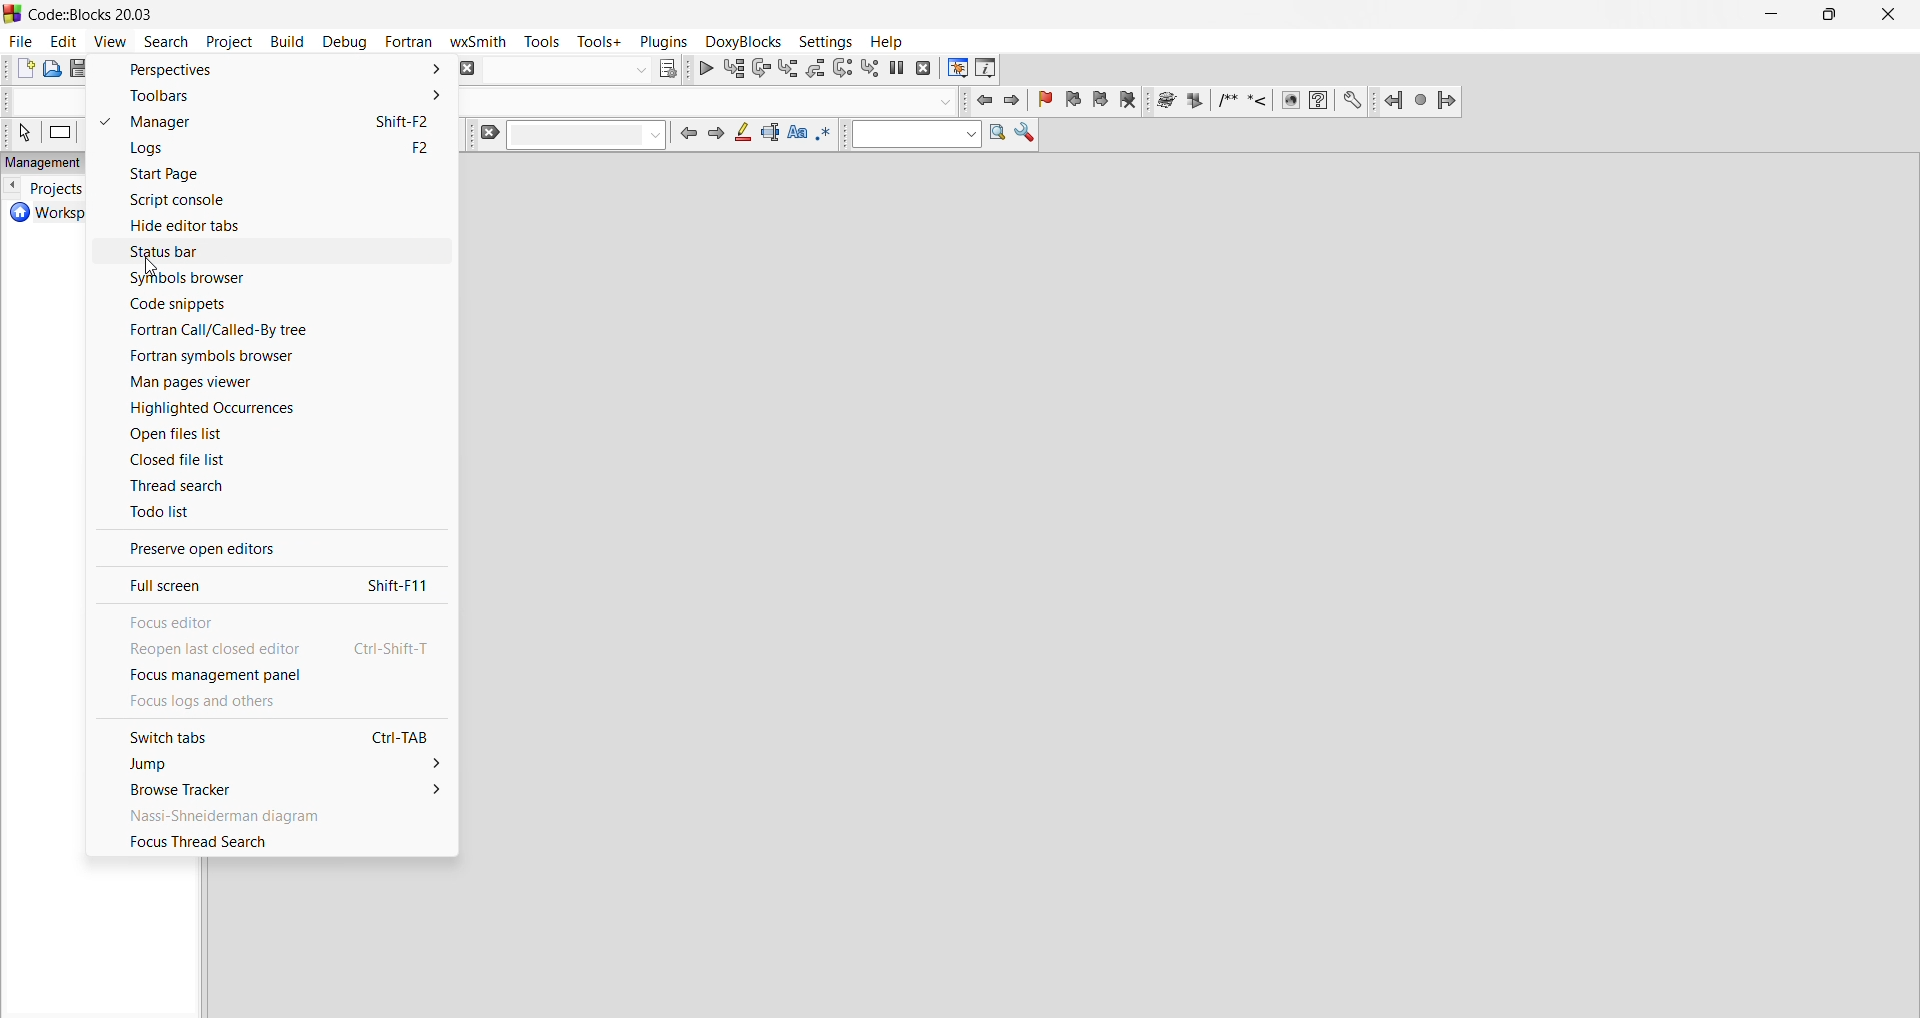 The image size is (1920, 1018). What do you see at coordinates (55, 72) in the screenshot?
I see `open` at bounding box center [55, 72].